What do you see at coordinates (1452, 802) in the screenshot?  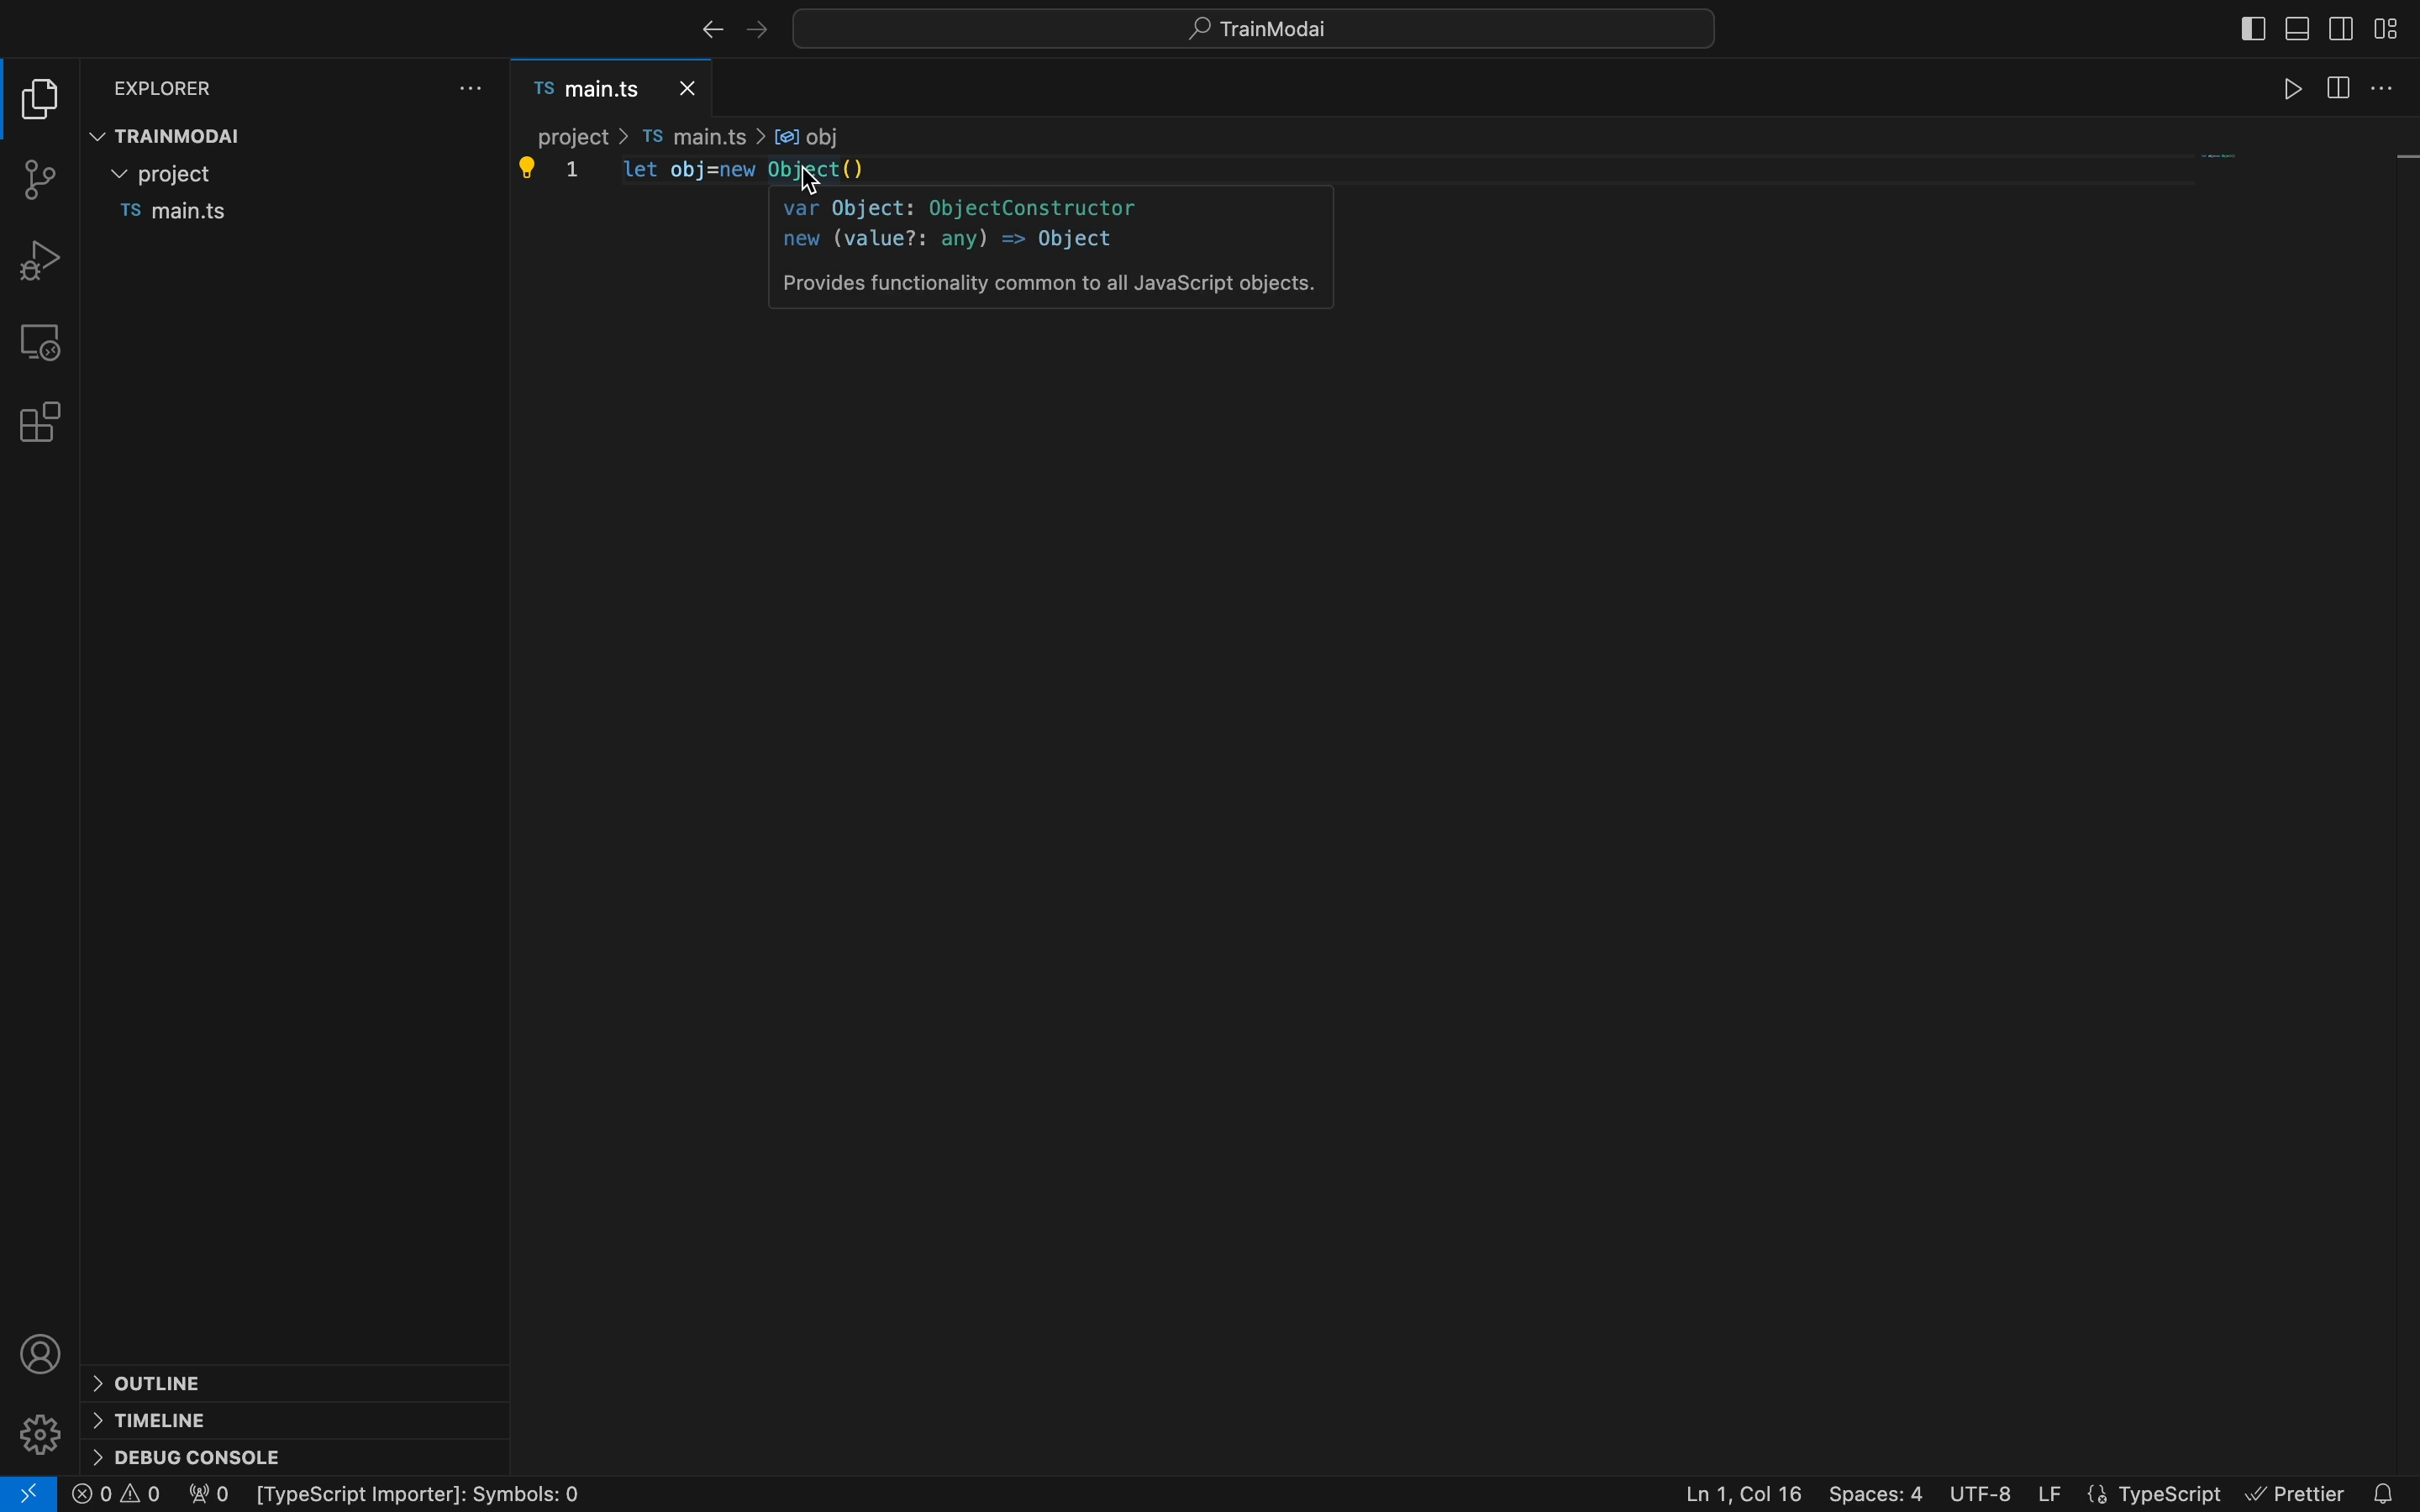 I see `file content` at bounding box center [1452, 802].